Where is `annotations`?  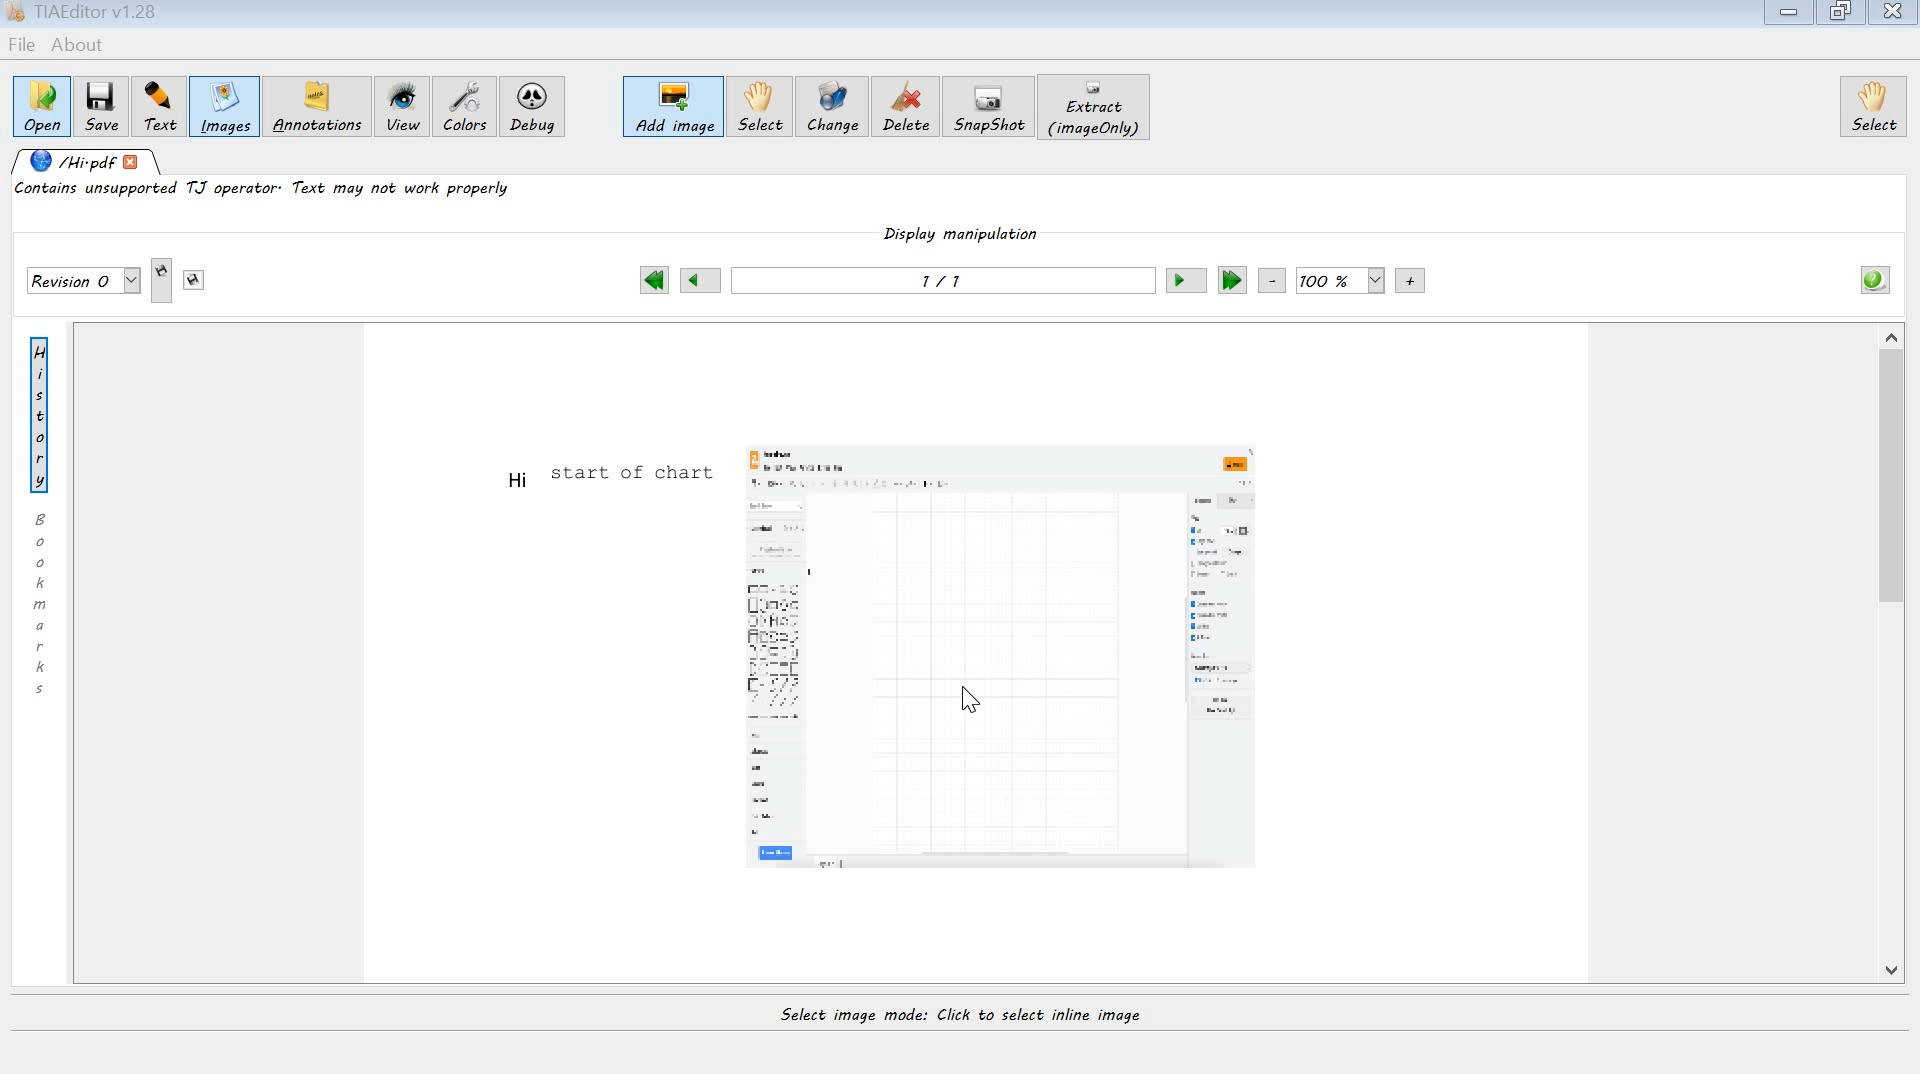
annotations is located at coordinates (320, 109).